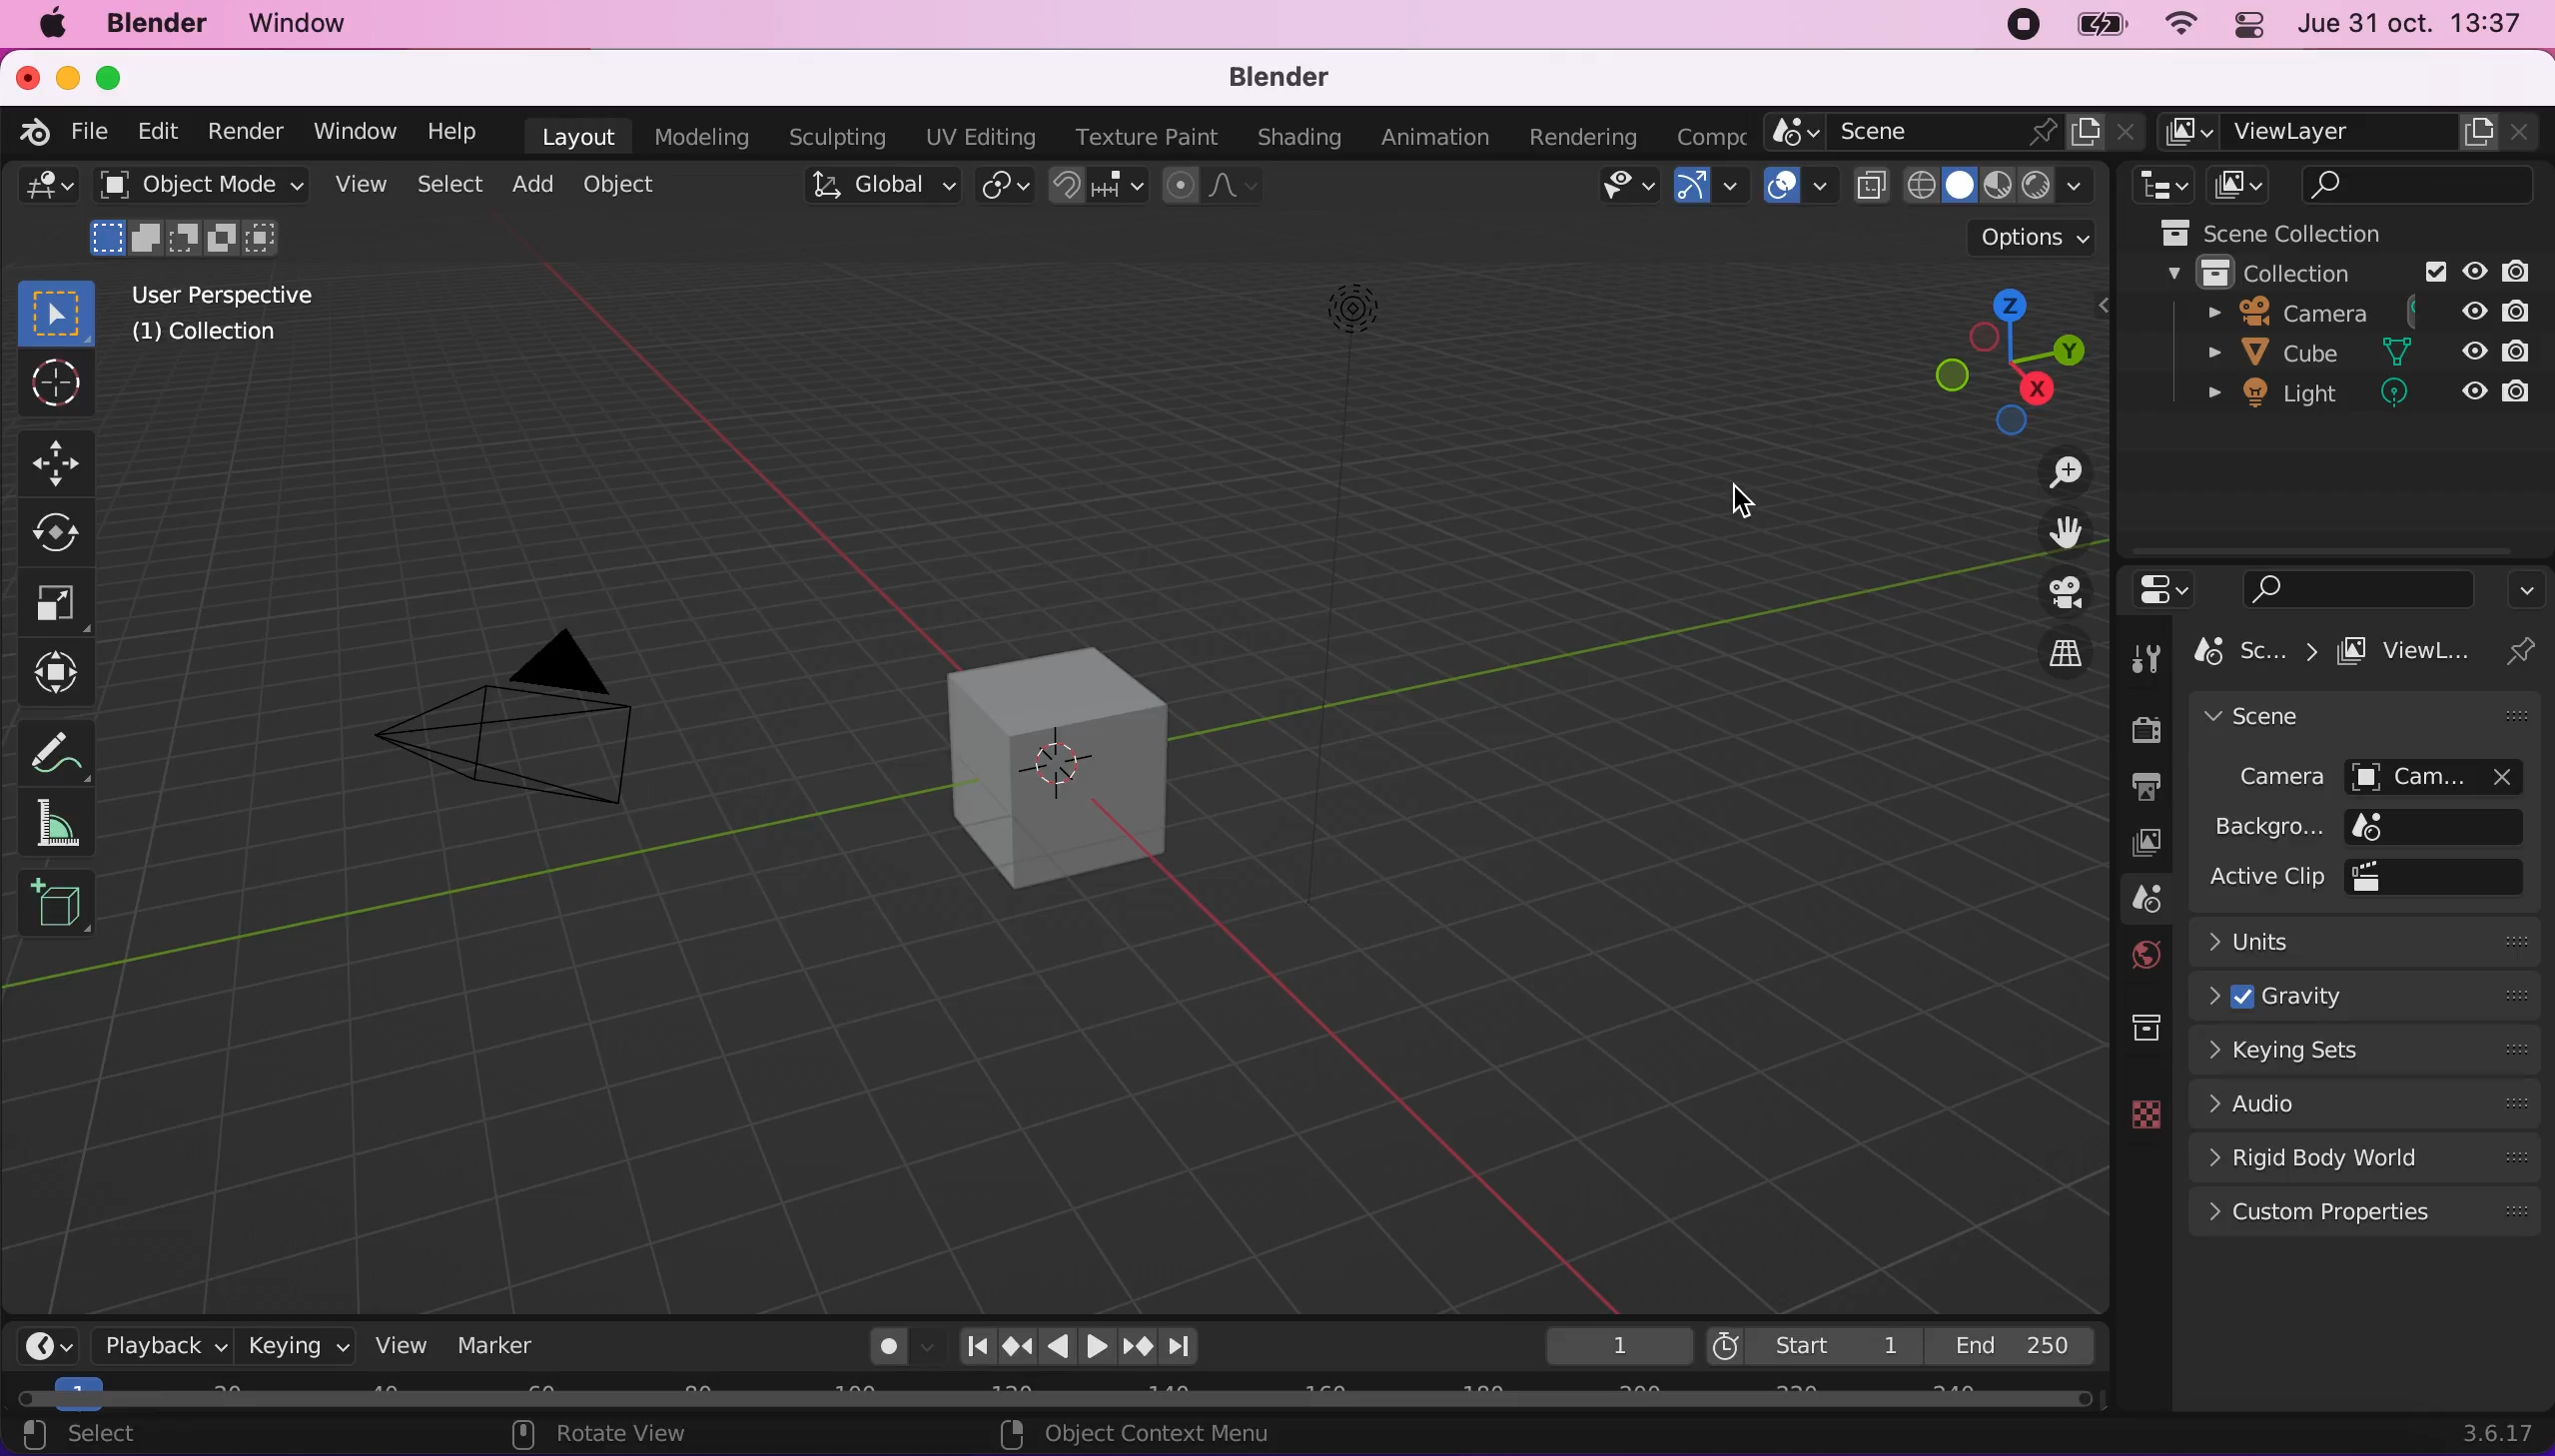 The width and height of the screenshot is (2555, 1456). I want to click on render, so click(248, 129).